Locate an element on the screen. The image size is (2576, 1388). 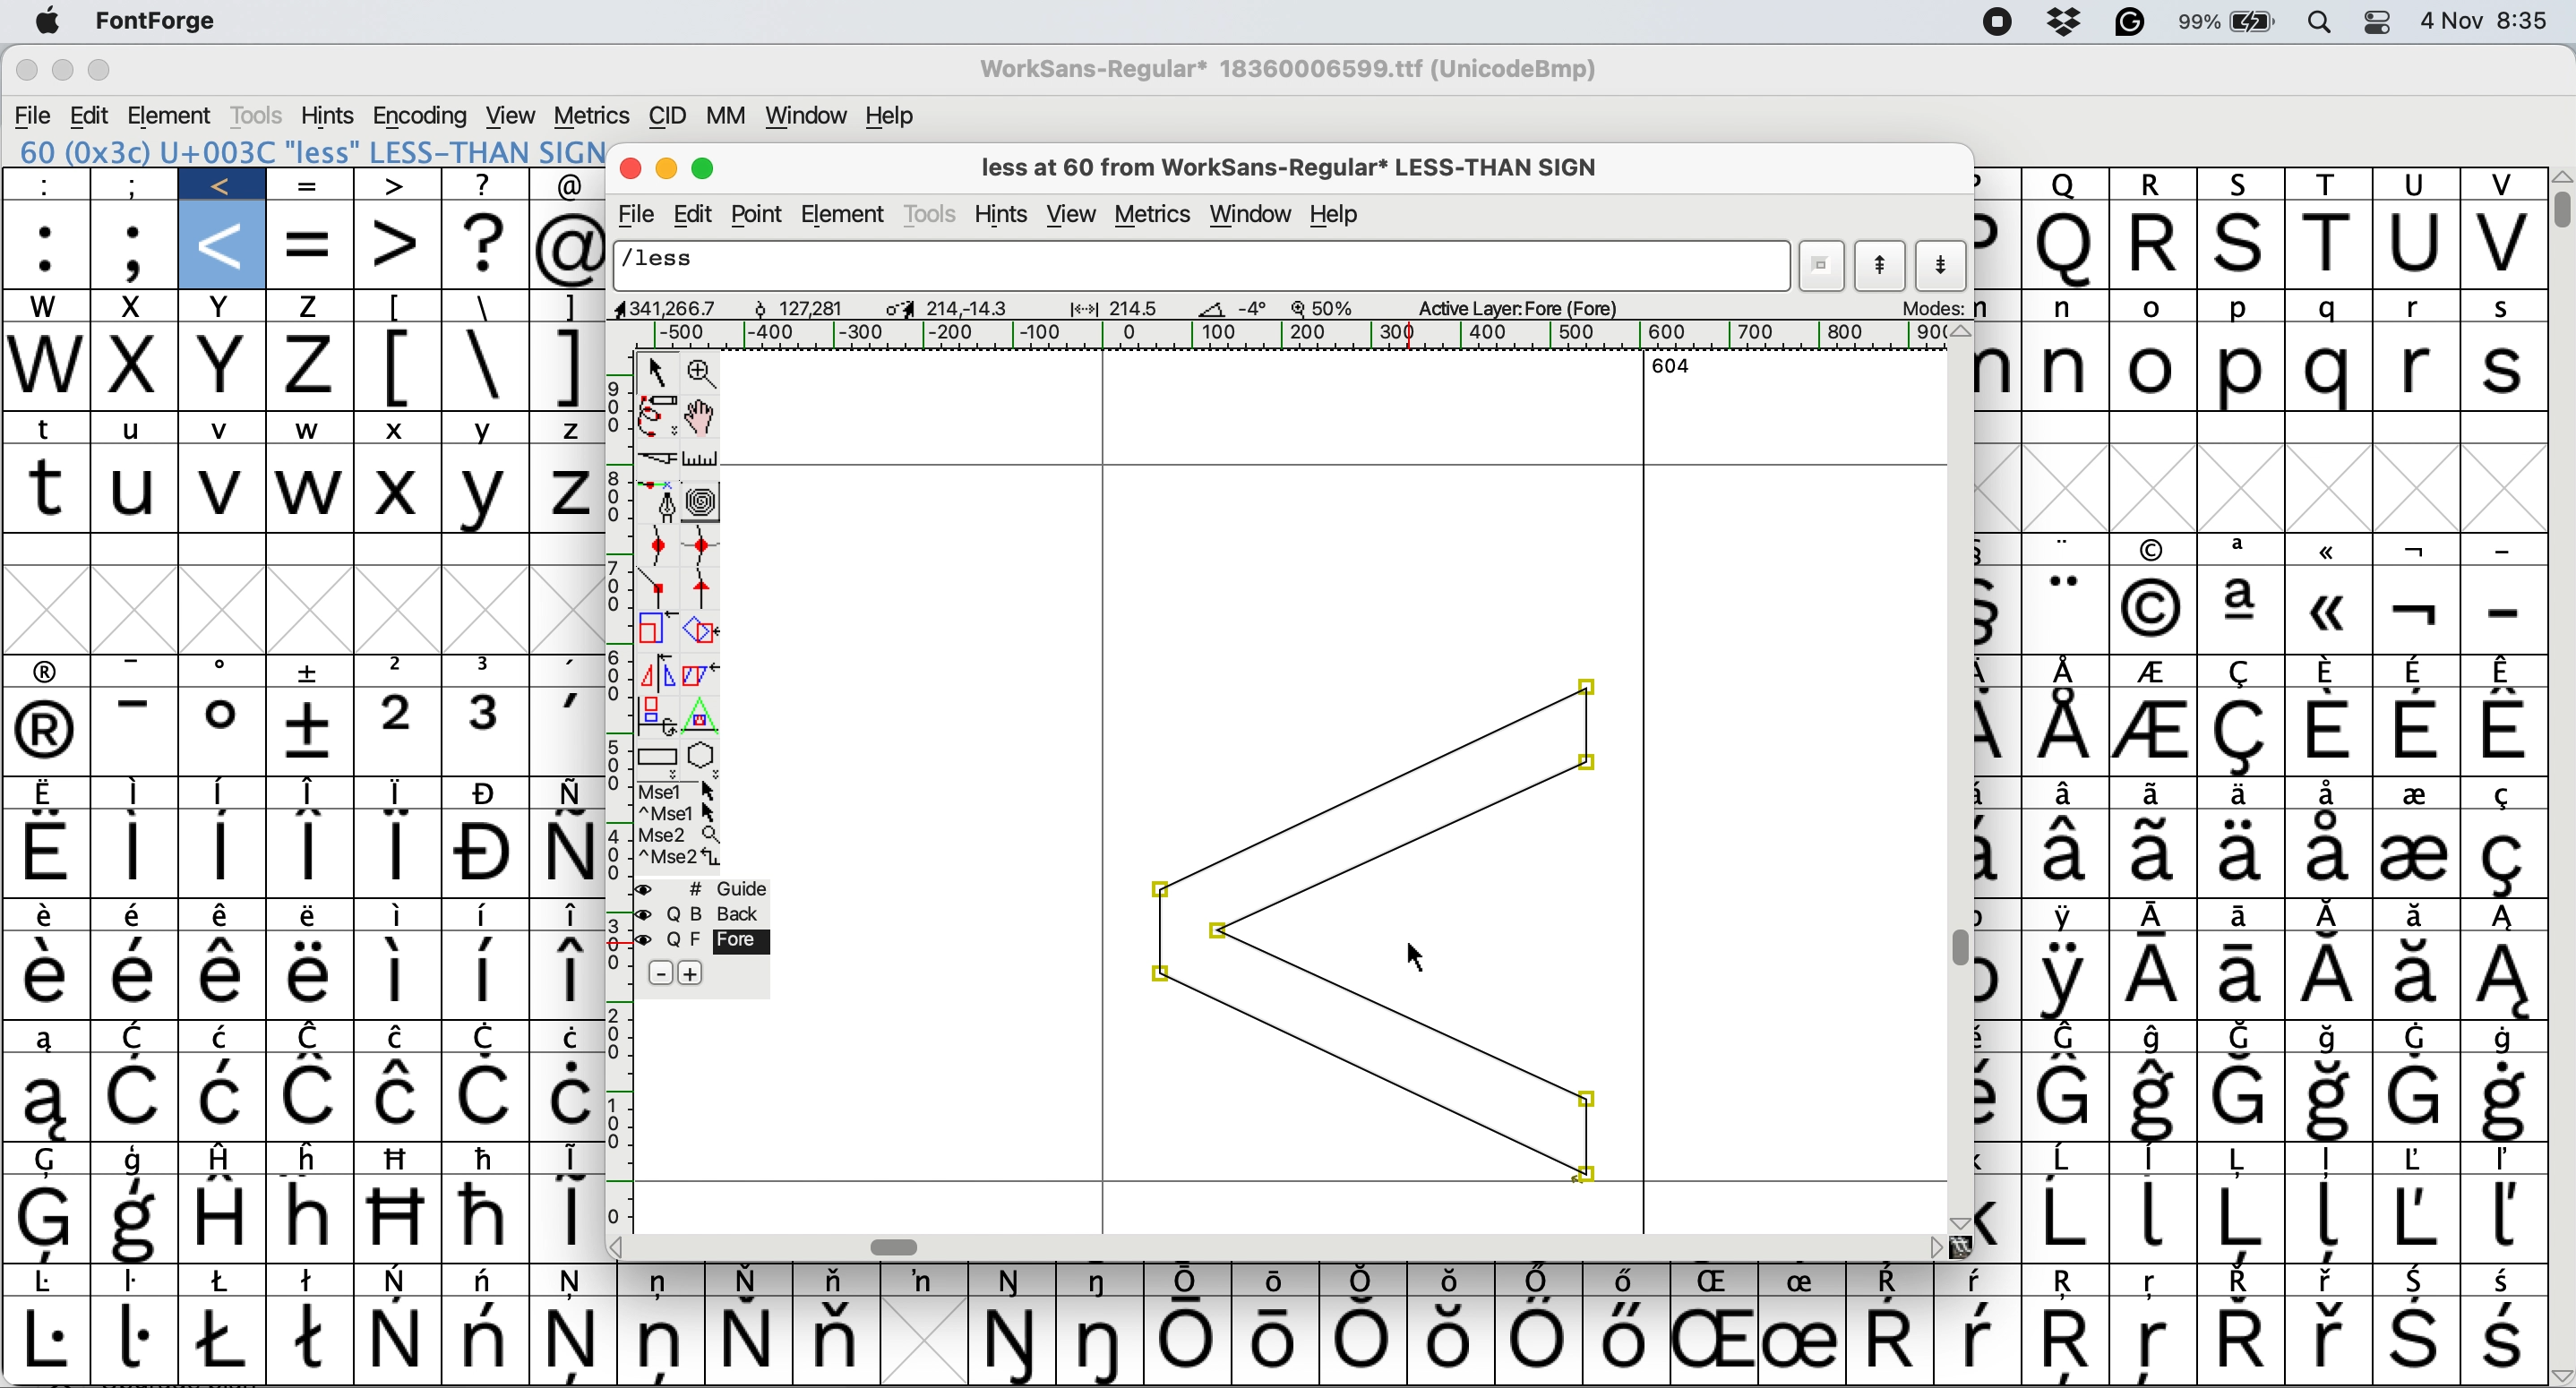
m is located at coordinates (1997, 309).